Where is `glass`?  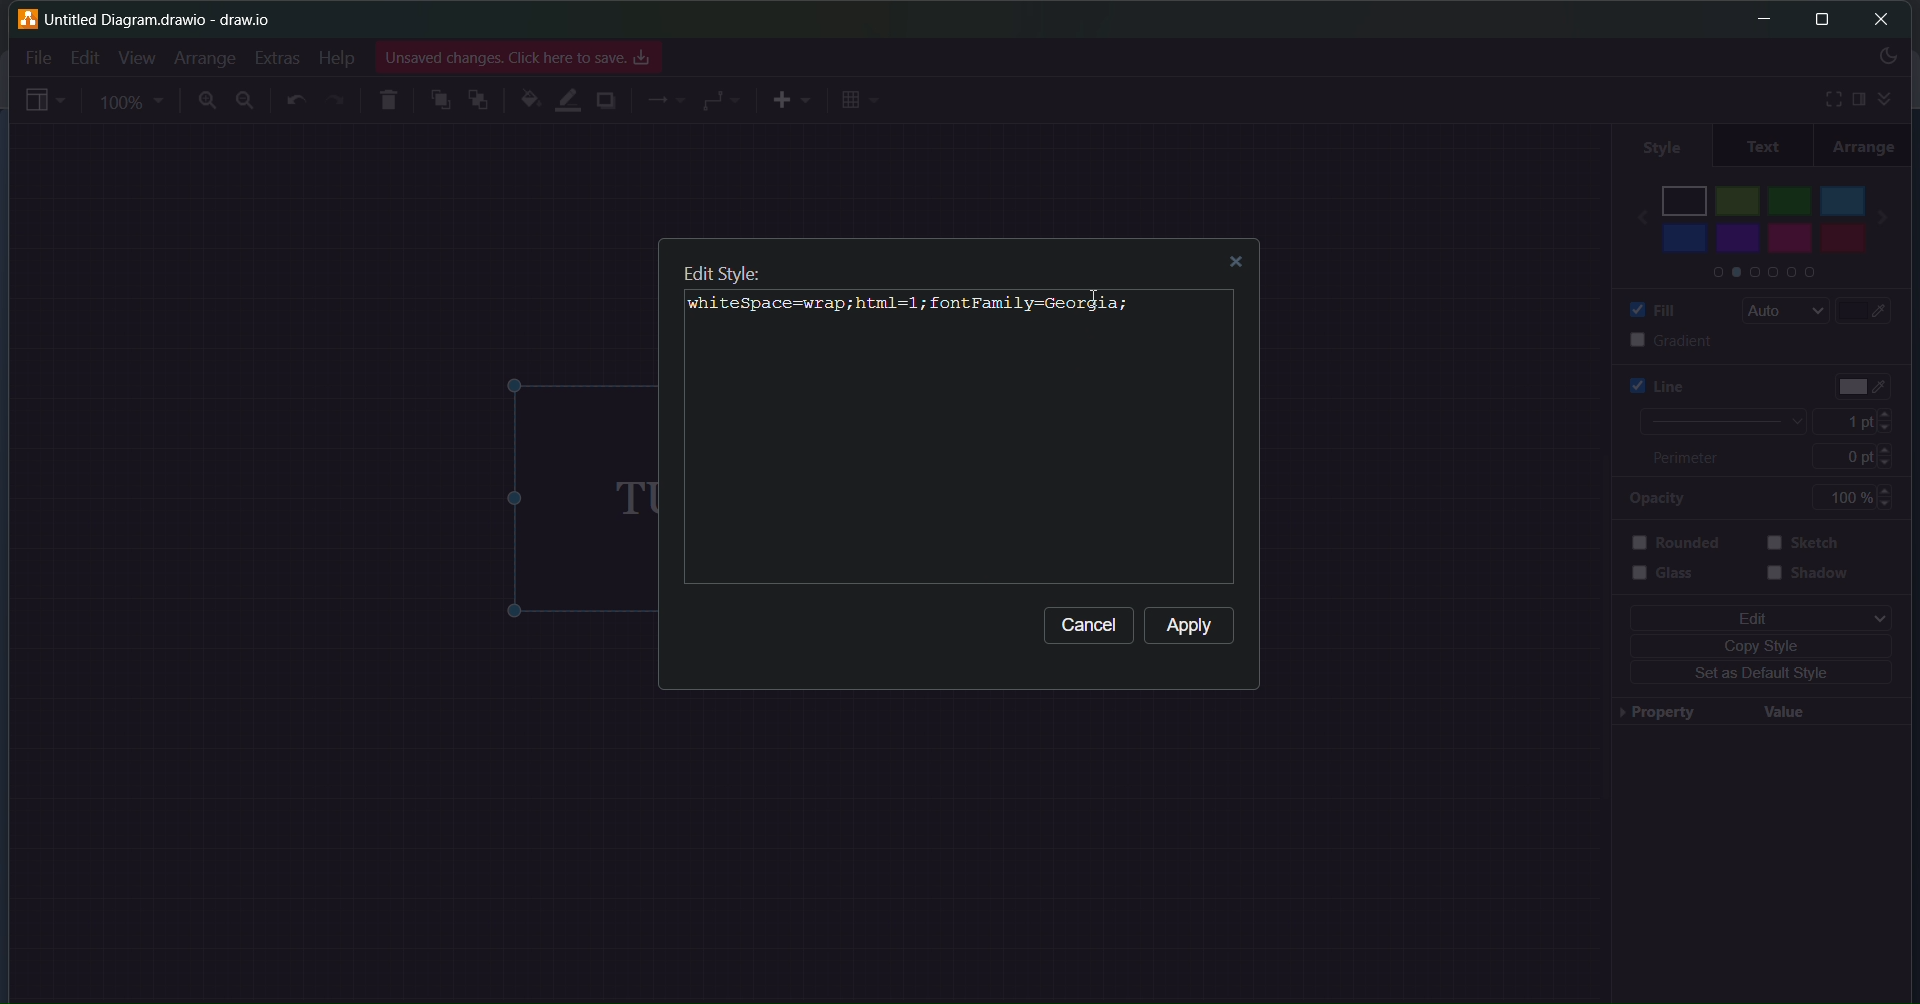 glass is located at coordinates (1676, 581).